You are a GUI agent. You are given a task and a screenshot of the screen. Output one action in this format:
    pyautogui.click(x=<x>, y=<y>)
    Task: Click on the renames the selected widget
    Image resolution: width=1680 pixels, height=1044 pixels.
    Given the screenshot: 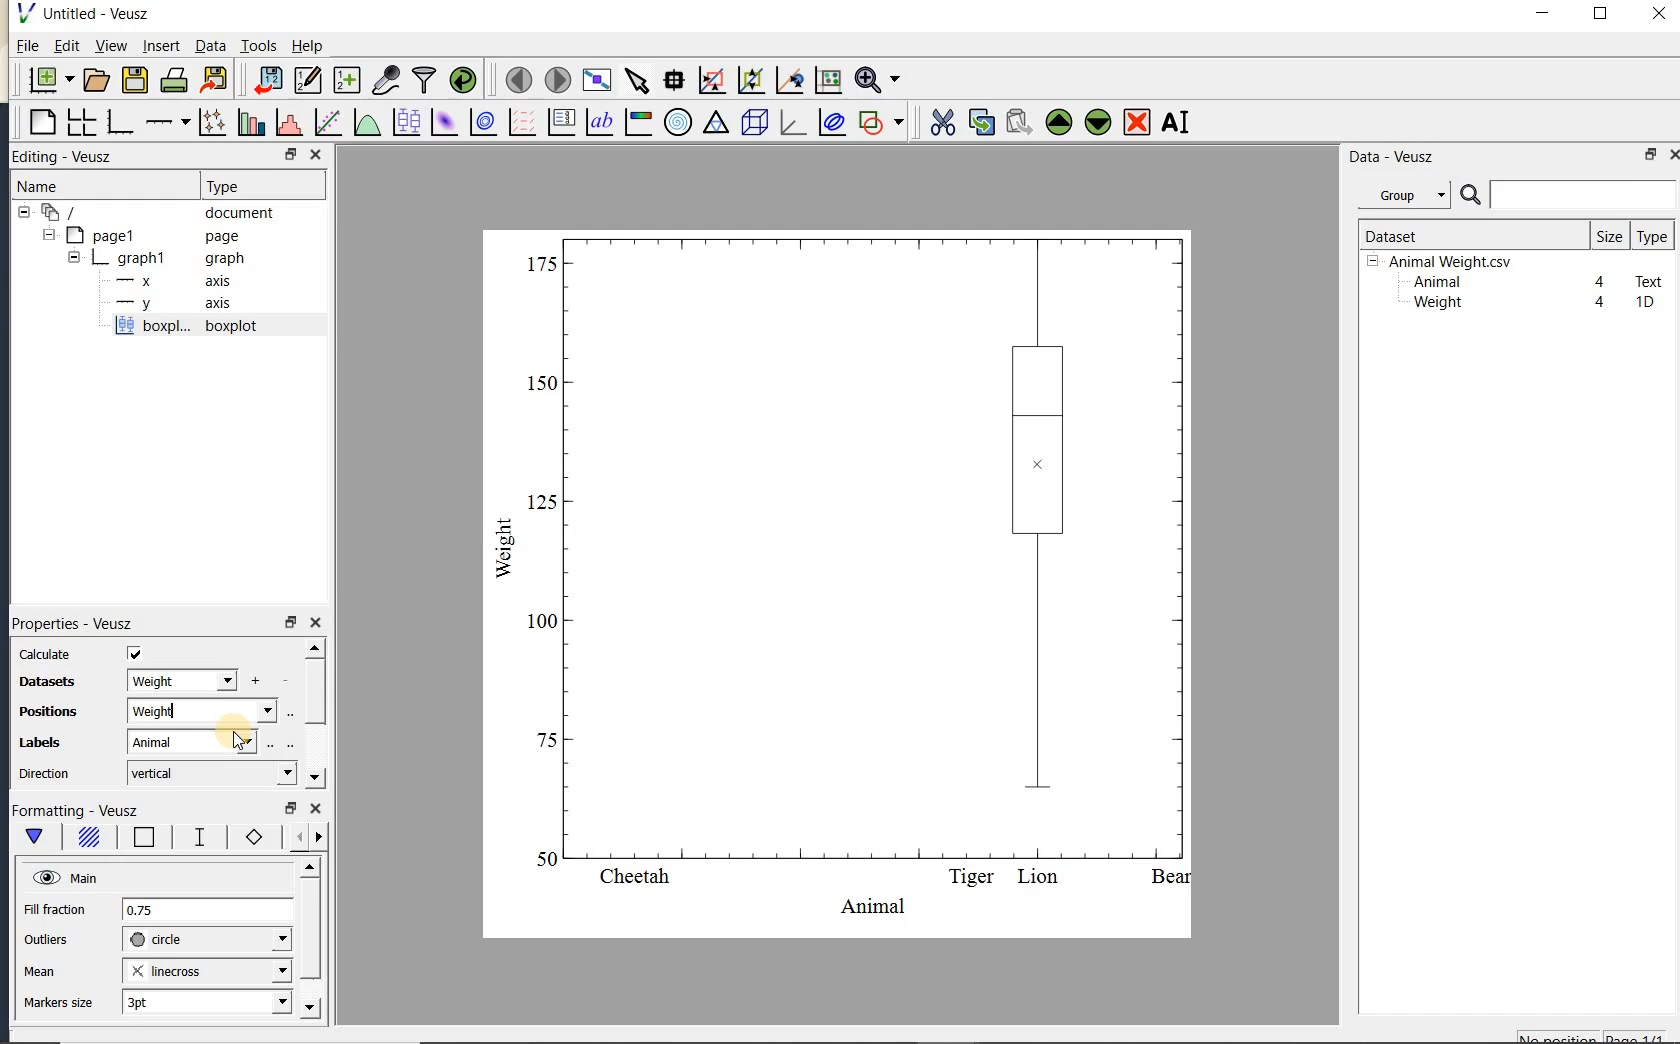 What is the action you would take?
    pyautogui.click(x=1174, y=122)
    